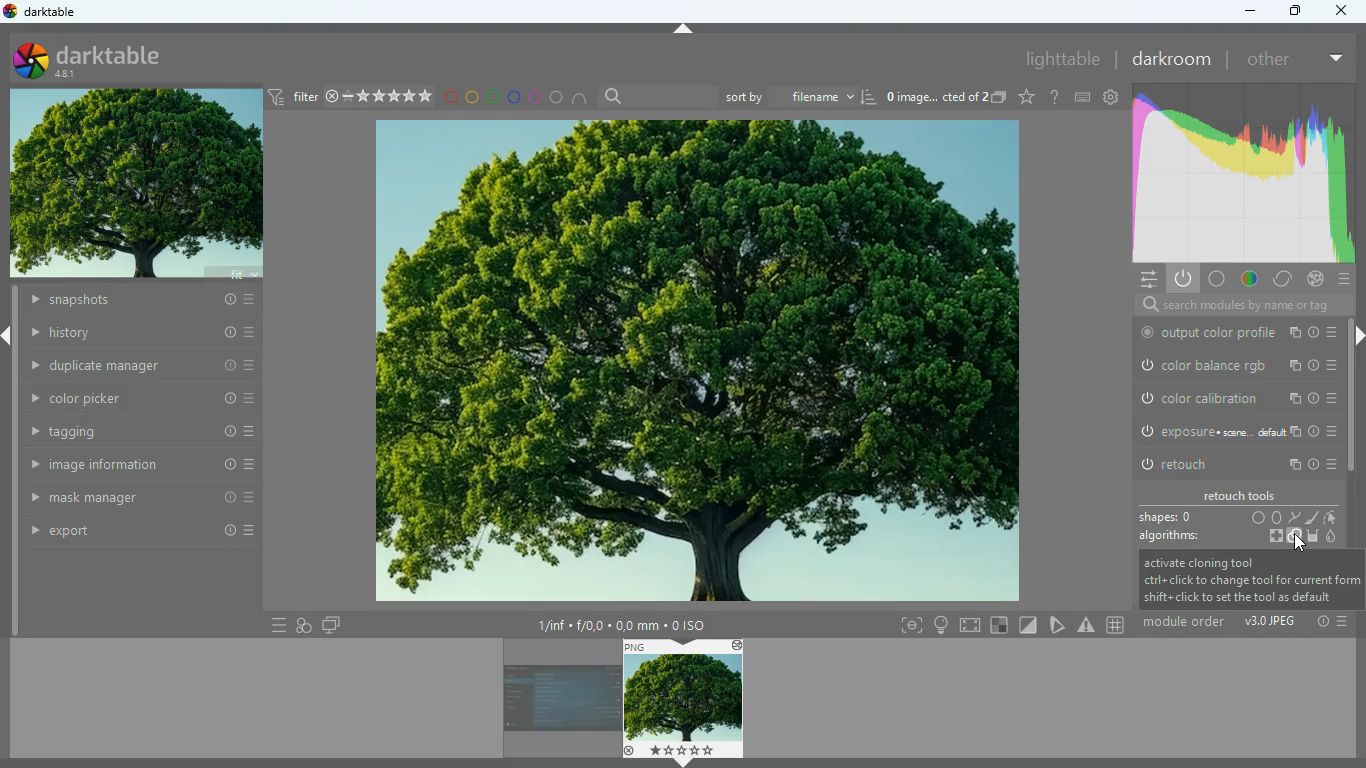 The height and width of the screenshot is (768, 1366). I want to click on image name, so click(931, 97).